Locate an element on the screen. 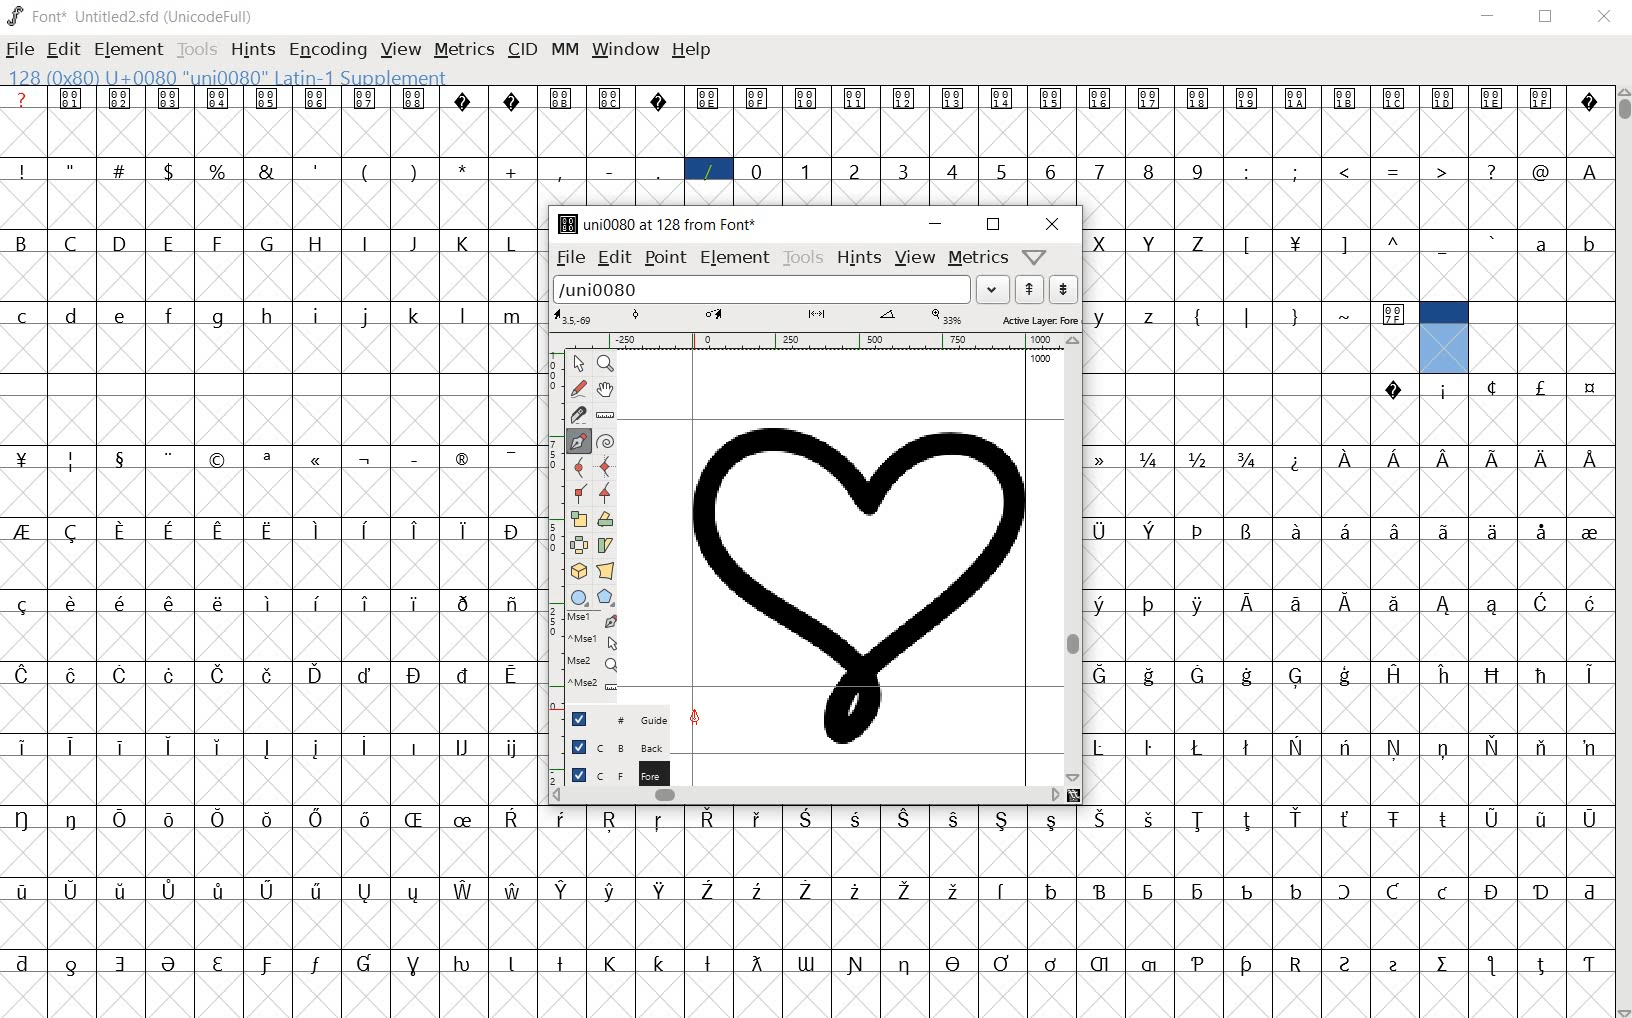 The image size is (1632, 1018). glyph is located at coordinates (904, 100).